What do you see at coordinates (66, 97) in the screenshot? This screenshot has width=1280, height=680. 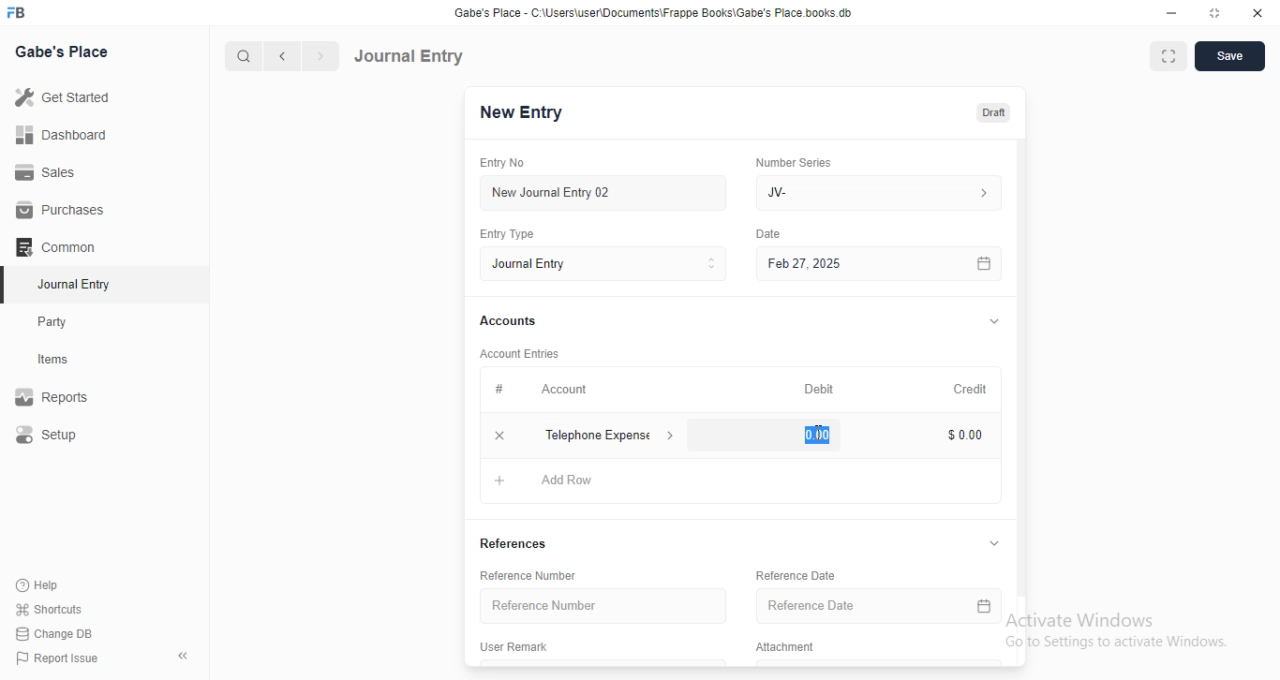 I see `Get Started` at bounding box center [66, 97].